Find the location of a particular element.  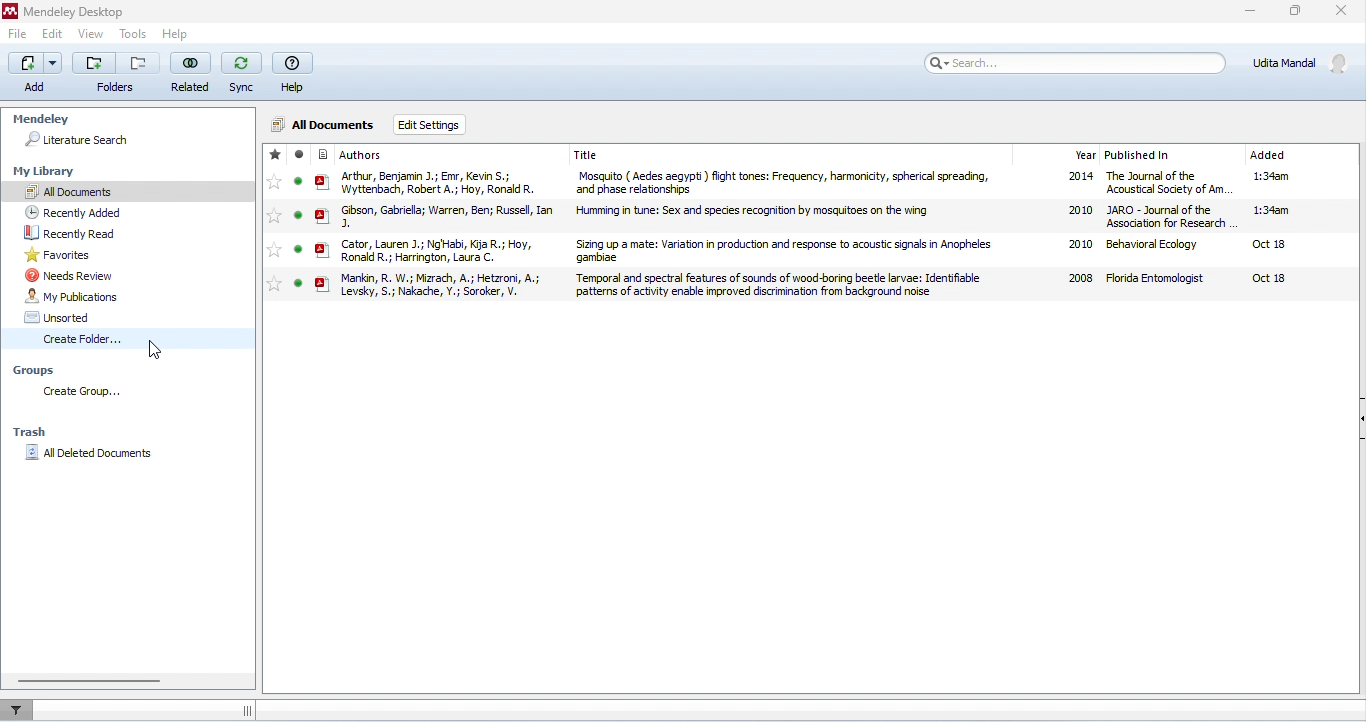

favorites is located at coordinates (134, 255).